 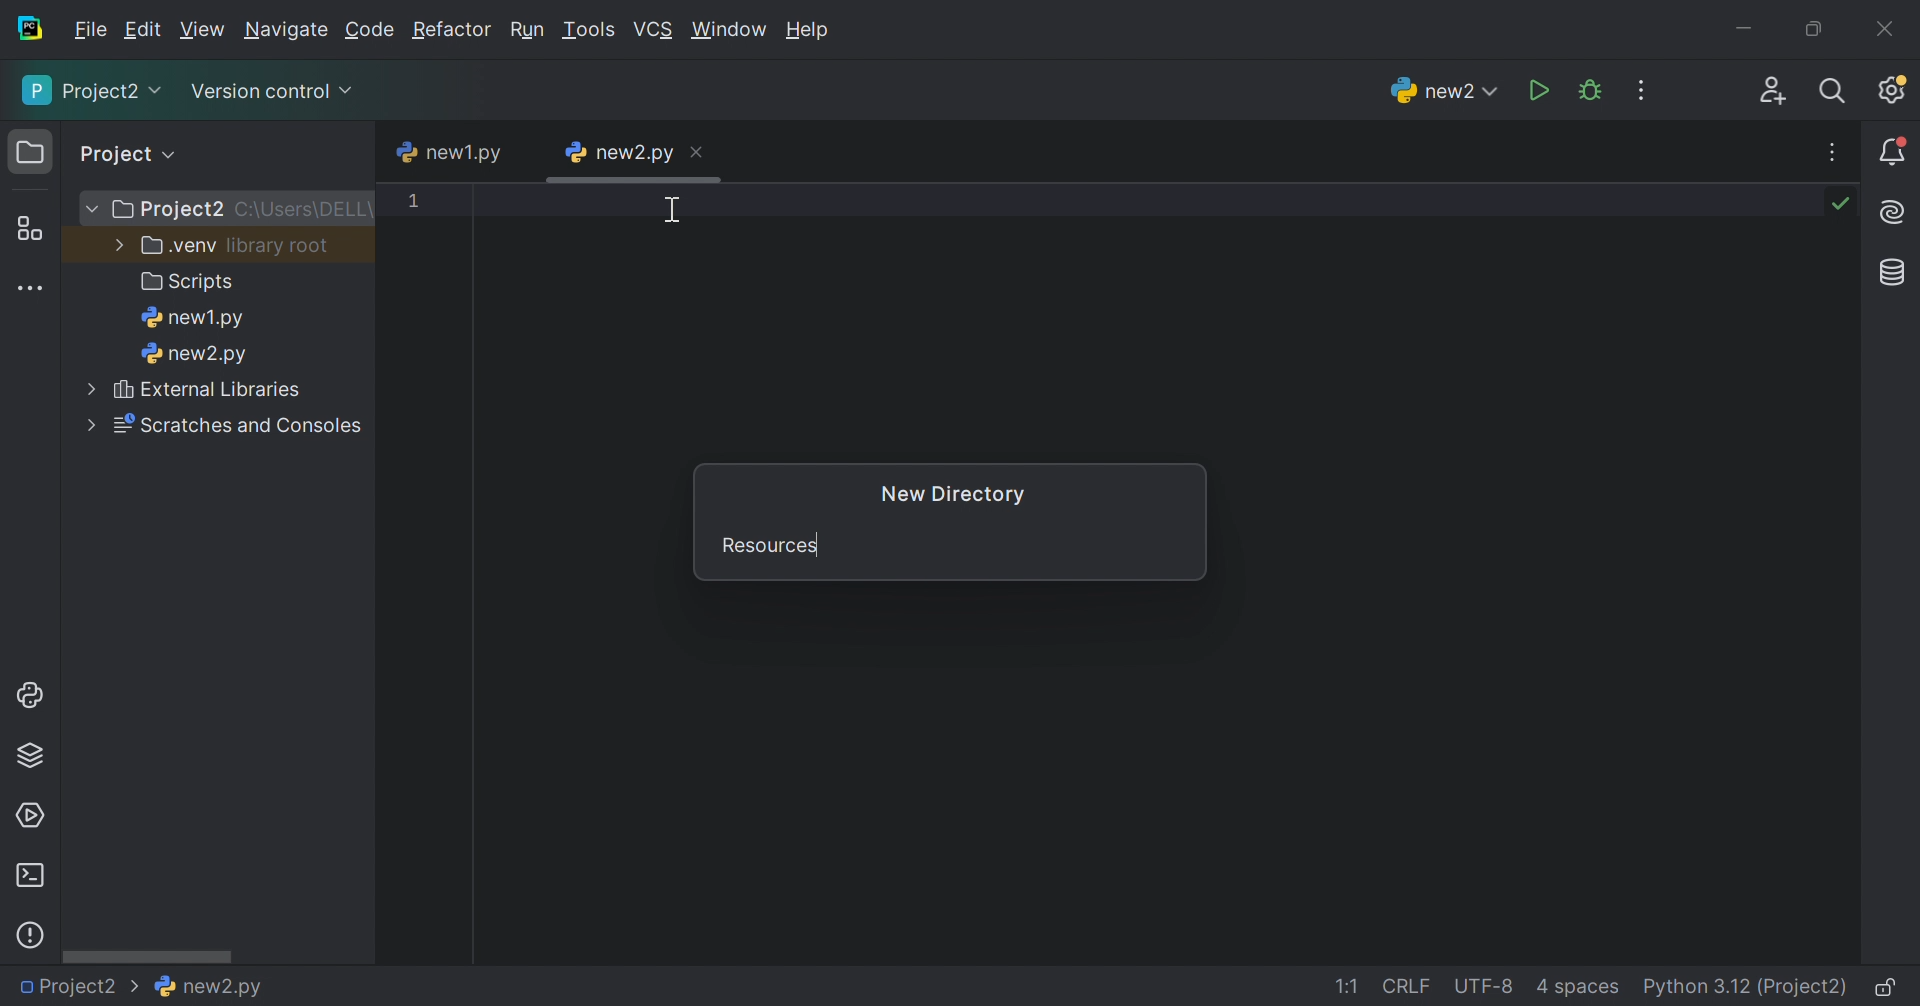 I want to click on Scroll bar, so click(x=145, y=952).